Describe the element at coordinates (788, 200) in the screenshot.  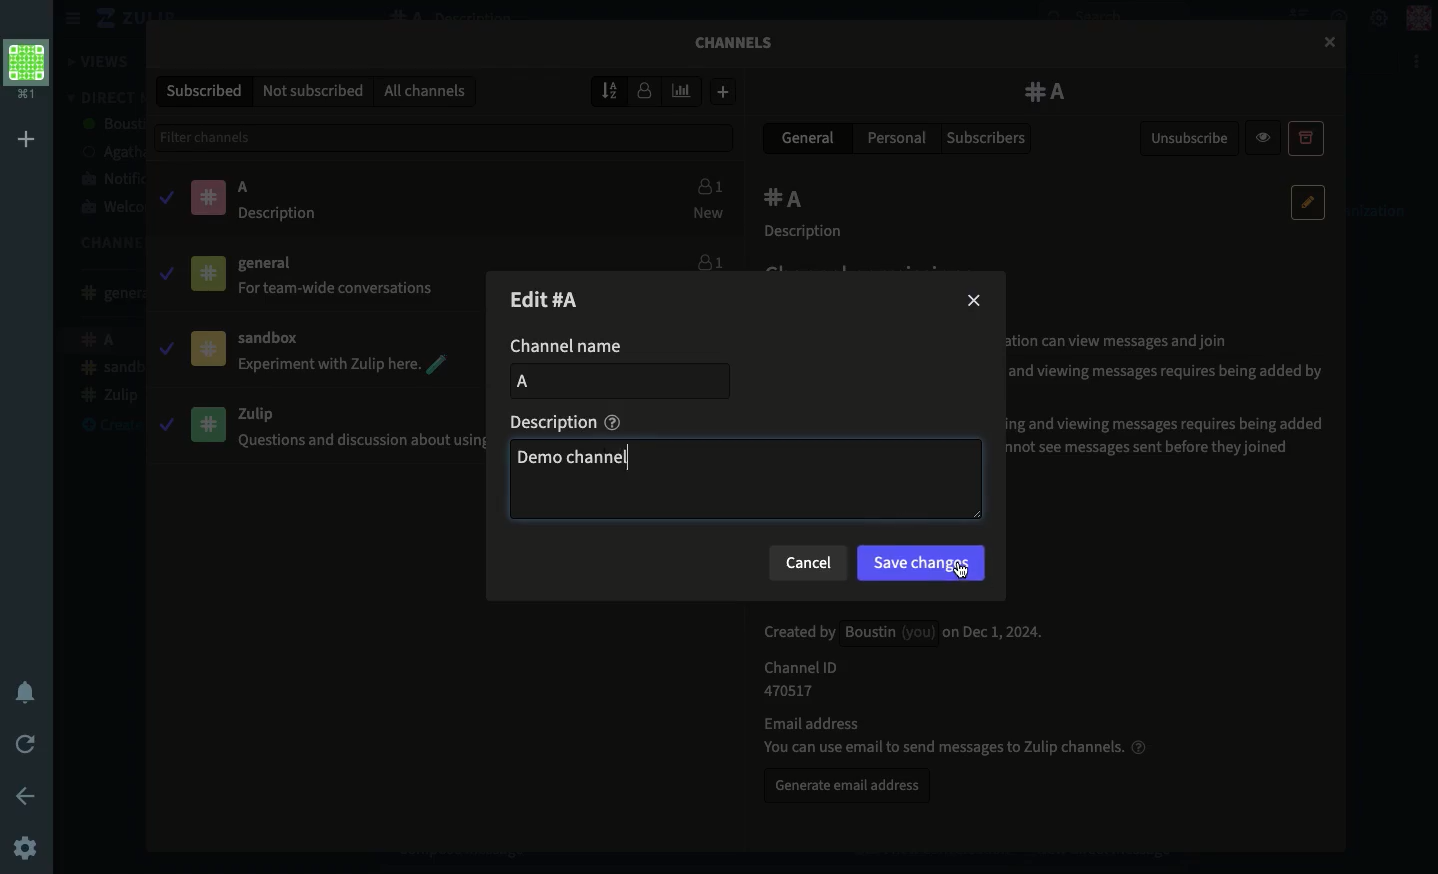
I see `A` at that location.